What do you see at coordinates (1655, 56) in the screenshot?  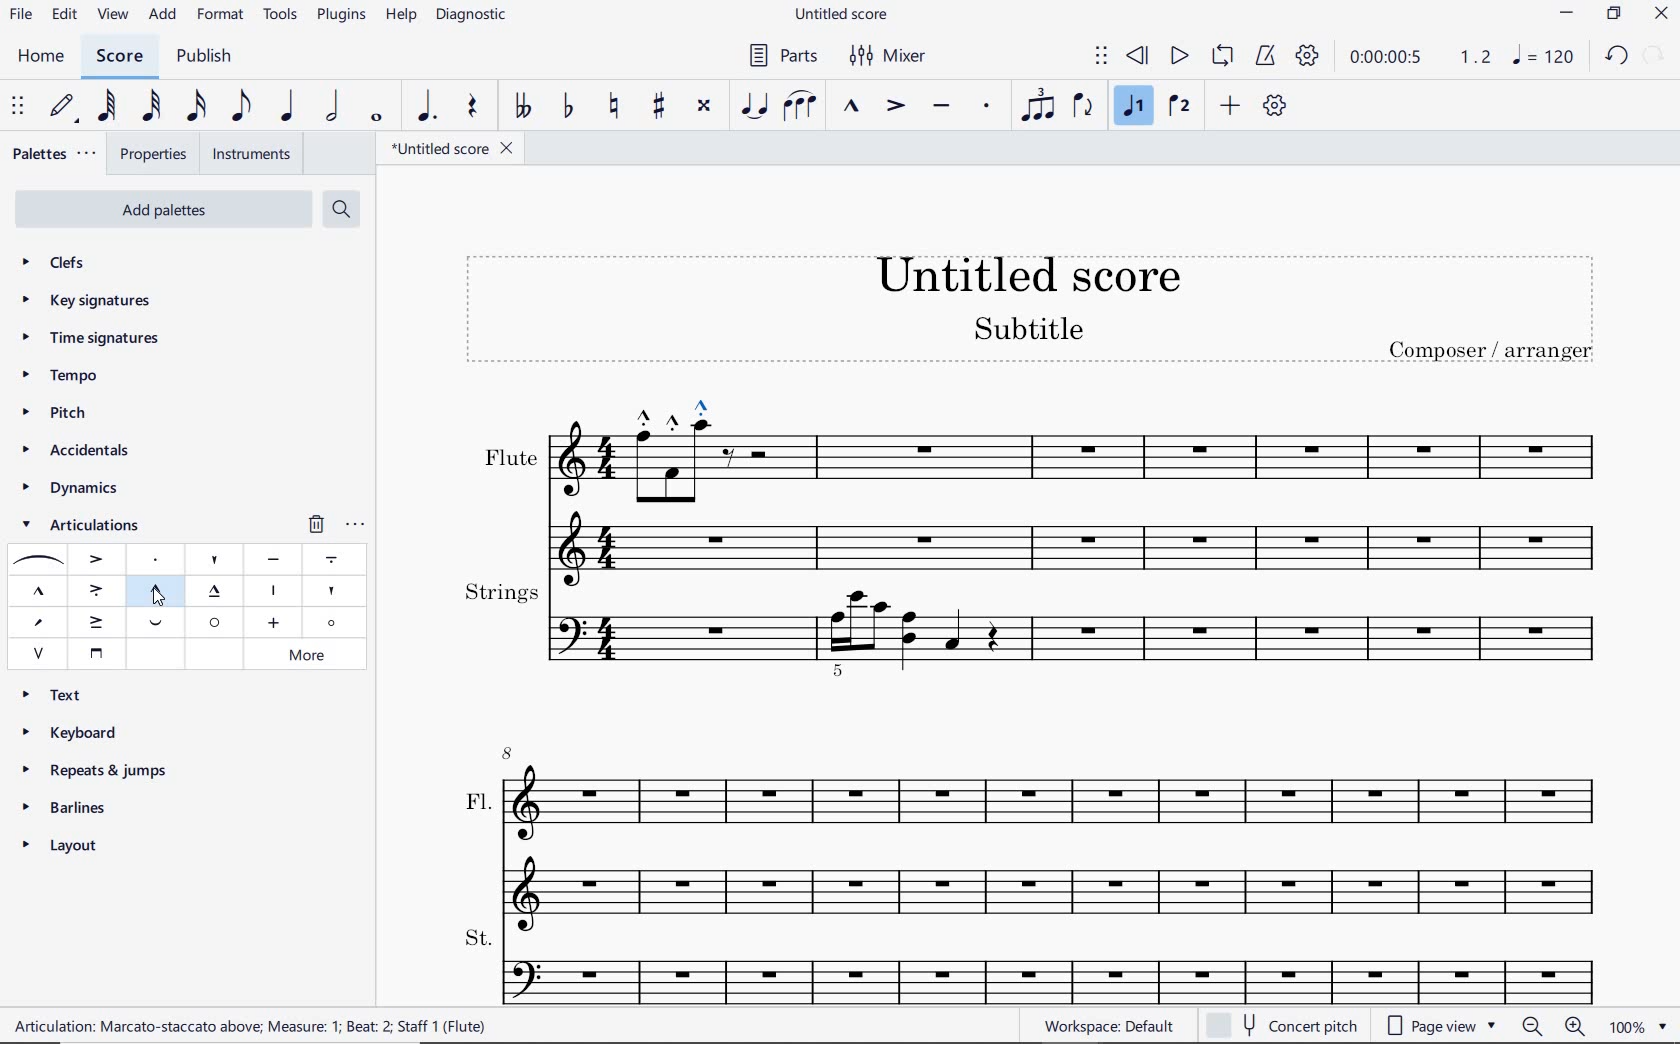 I see `redo` at bounding box center [1655, 56].